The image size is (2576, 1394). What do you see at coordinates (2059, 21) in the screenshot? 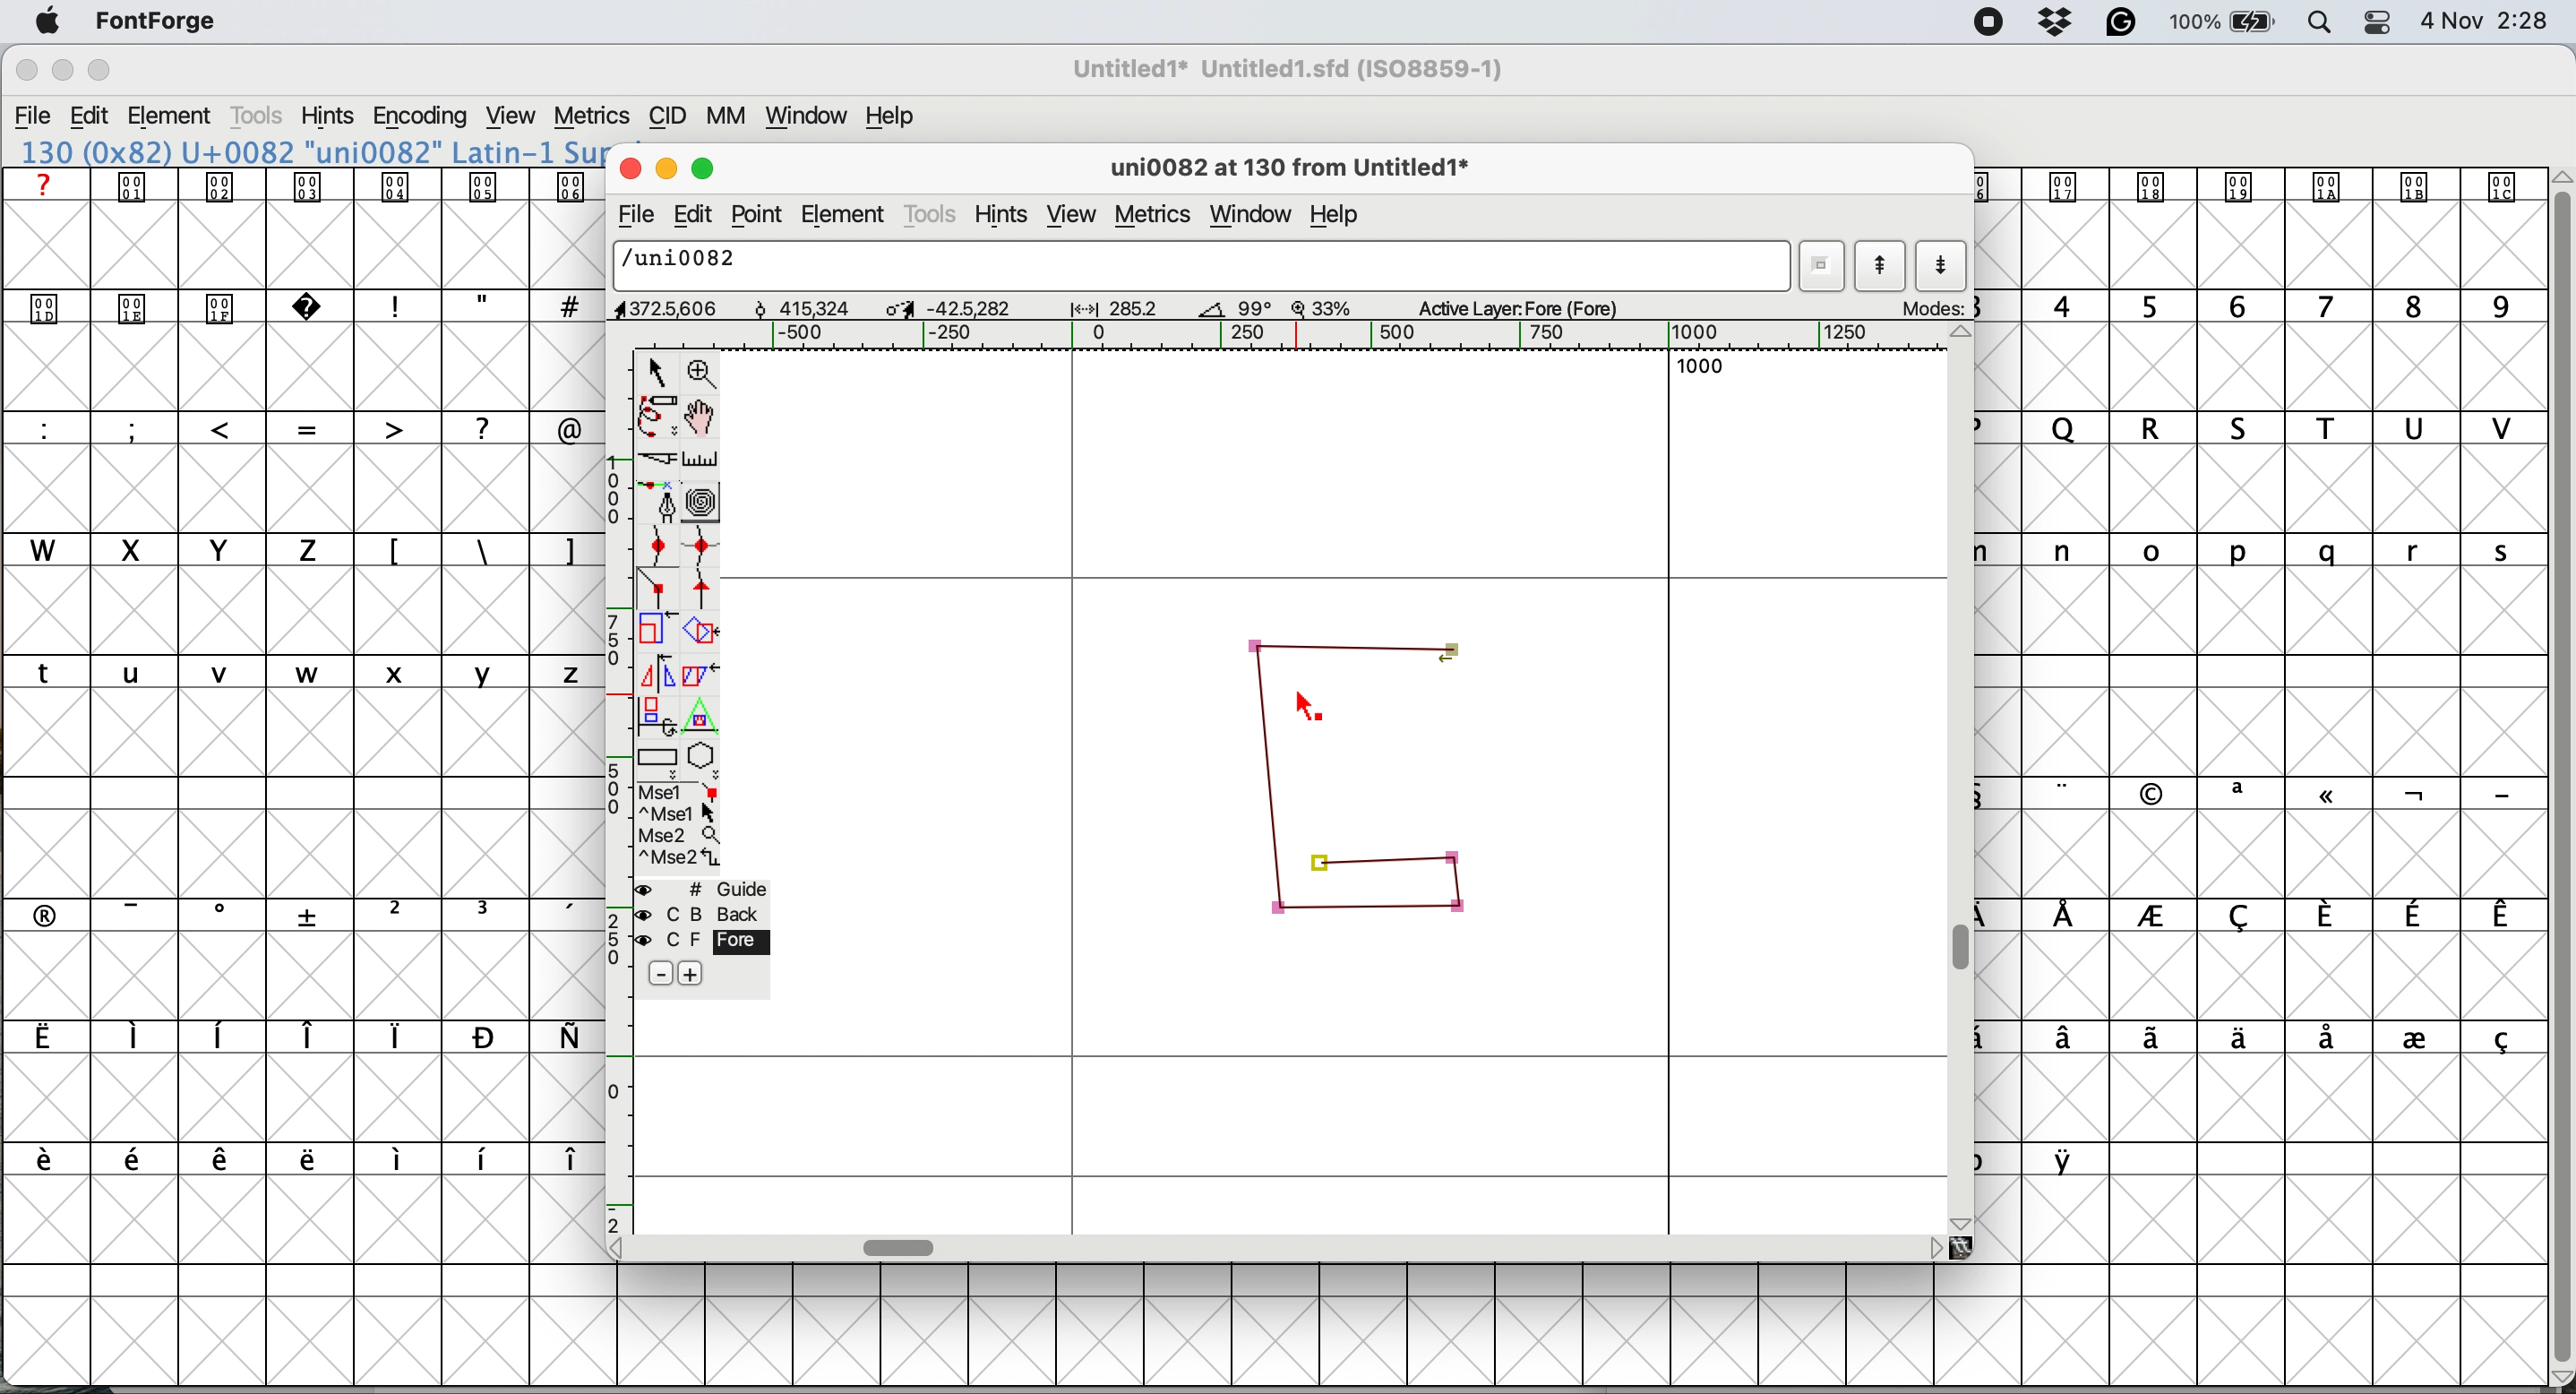
I see `dropbox` at bounding box center [2059, 21].